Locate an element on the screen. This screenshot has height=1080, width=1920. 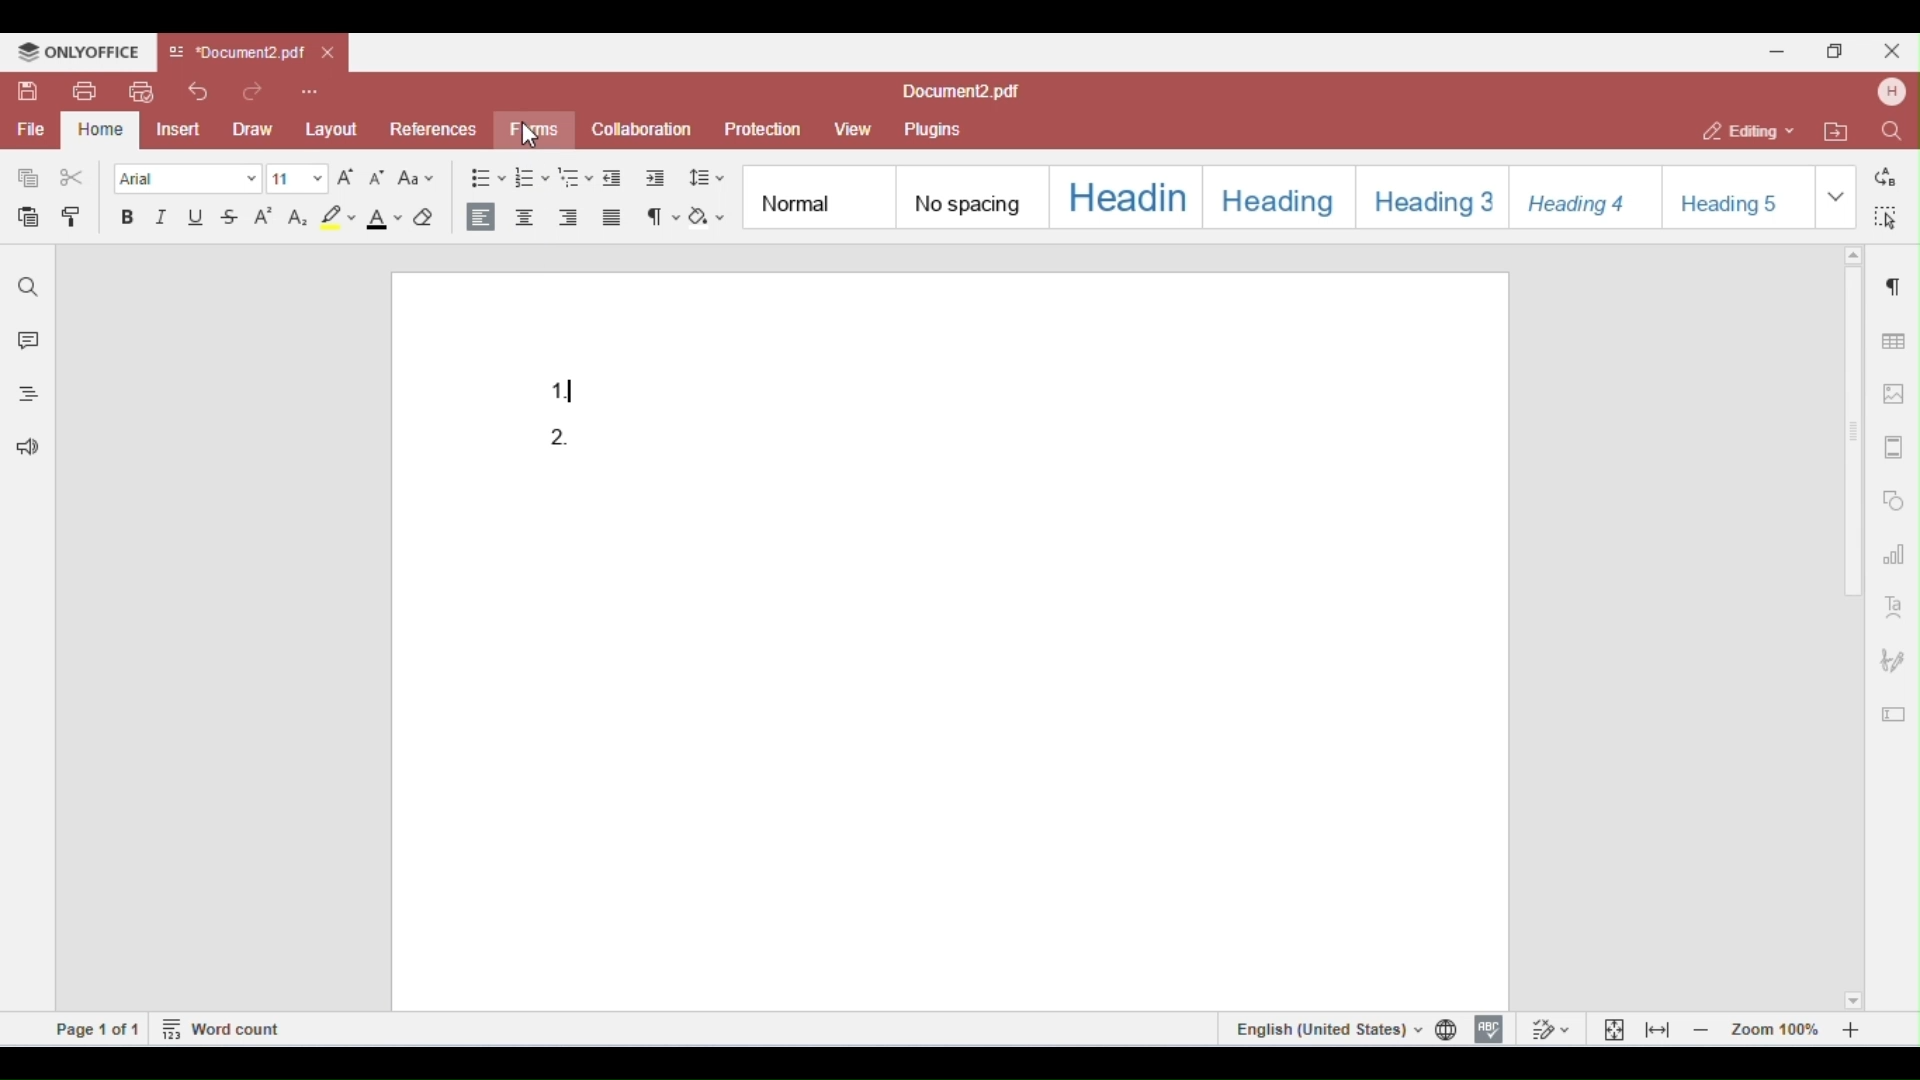
document2 is located at coordinates (961, 92).